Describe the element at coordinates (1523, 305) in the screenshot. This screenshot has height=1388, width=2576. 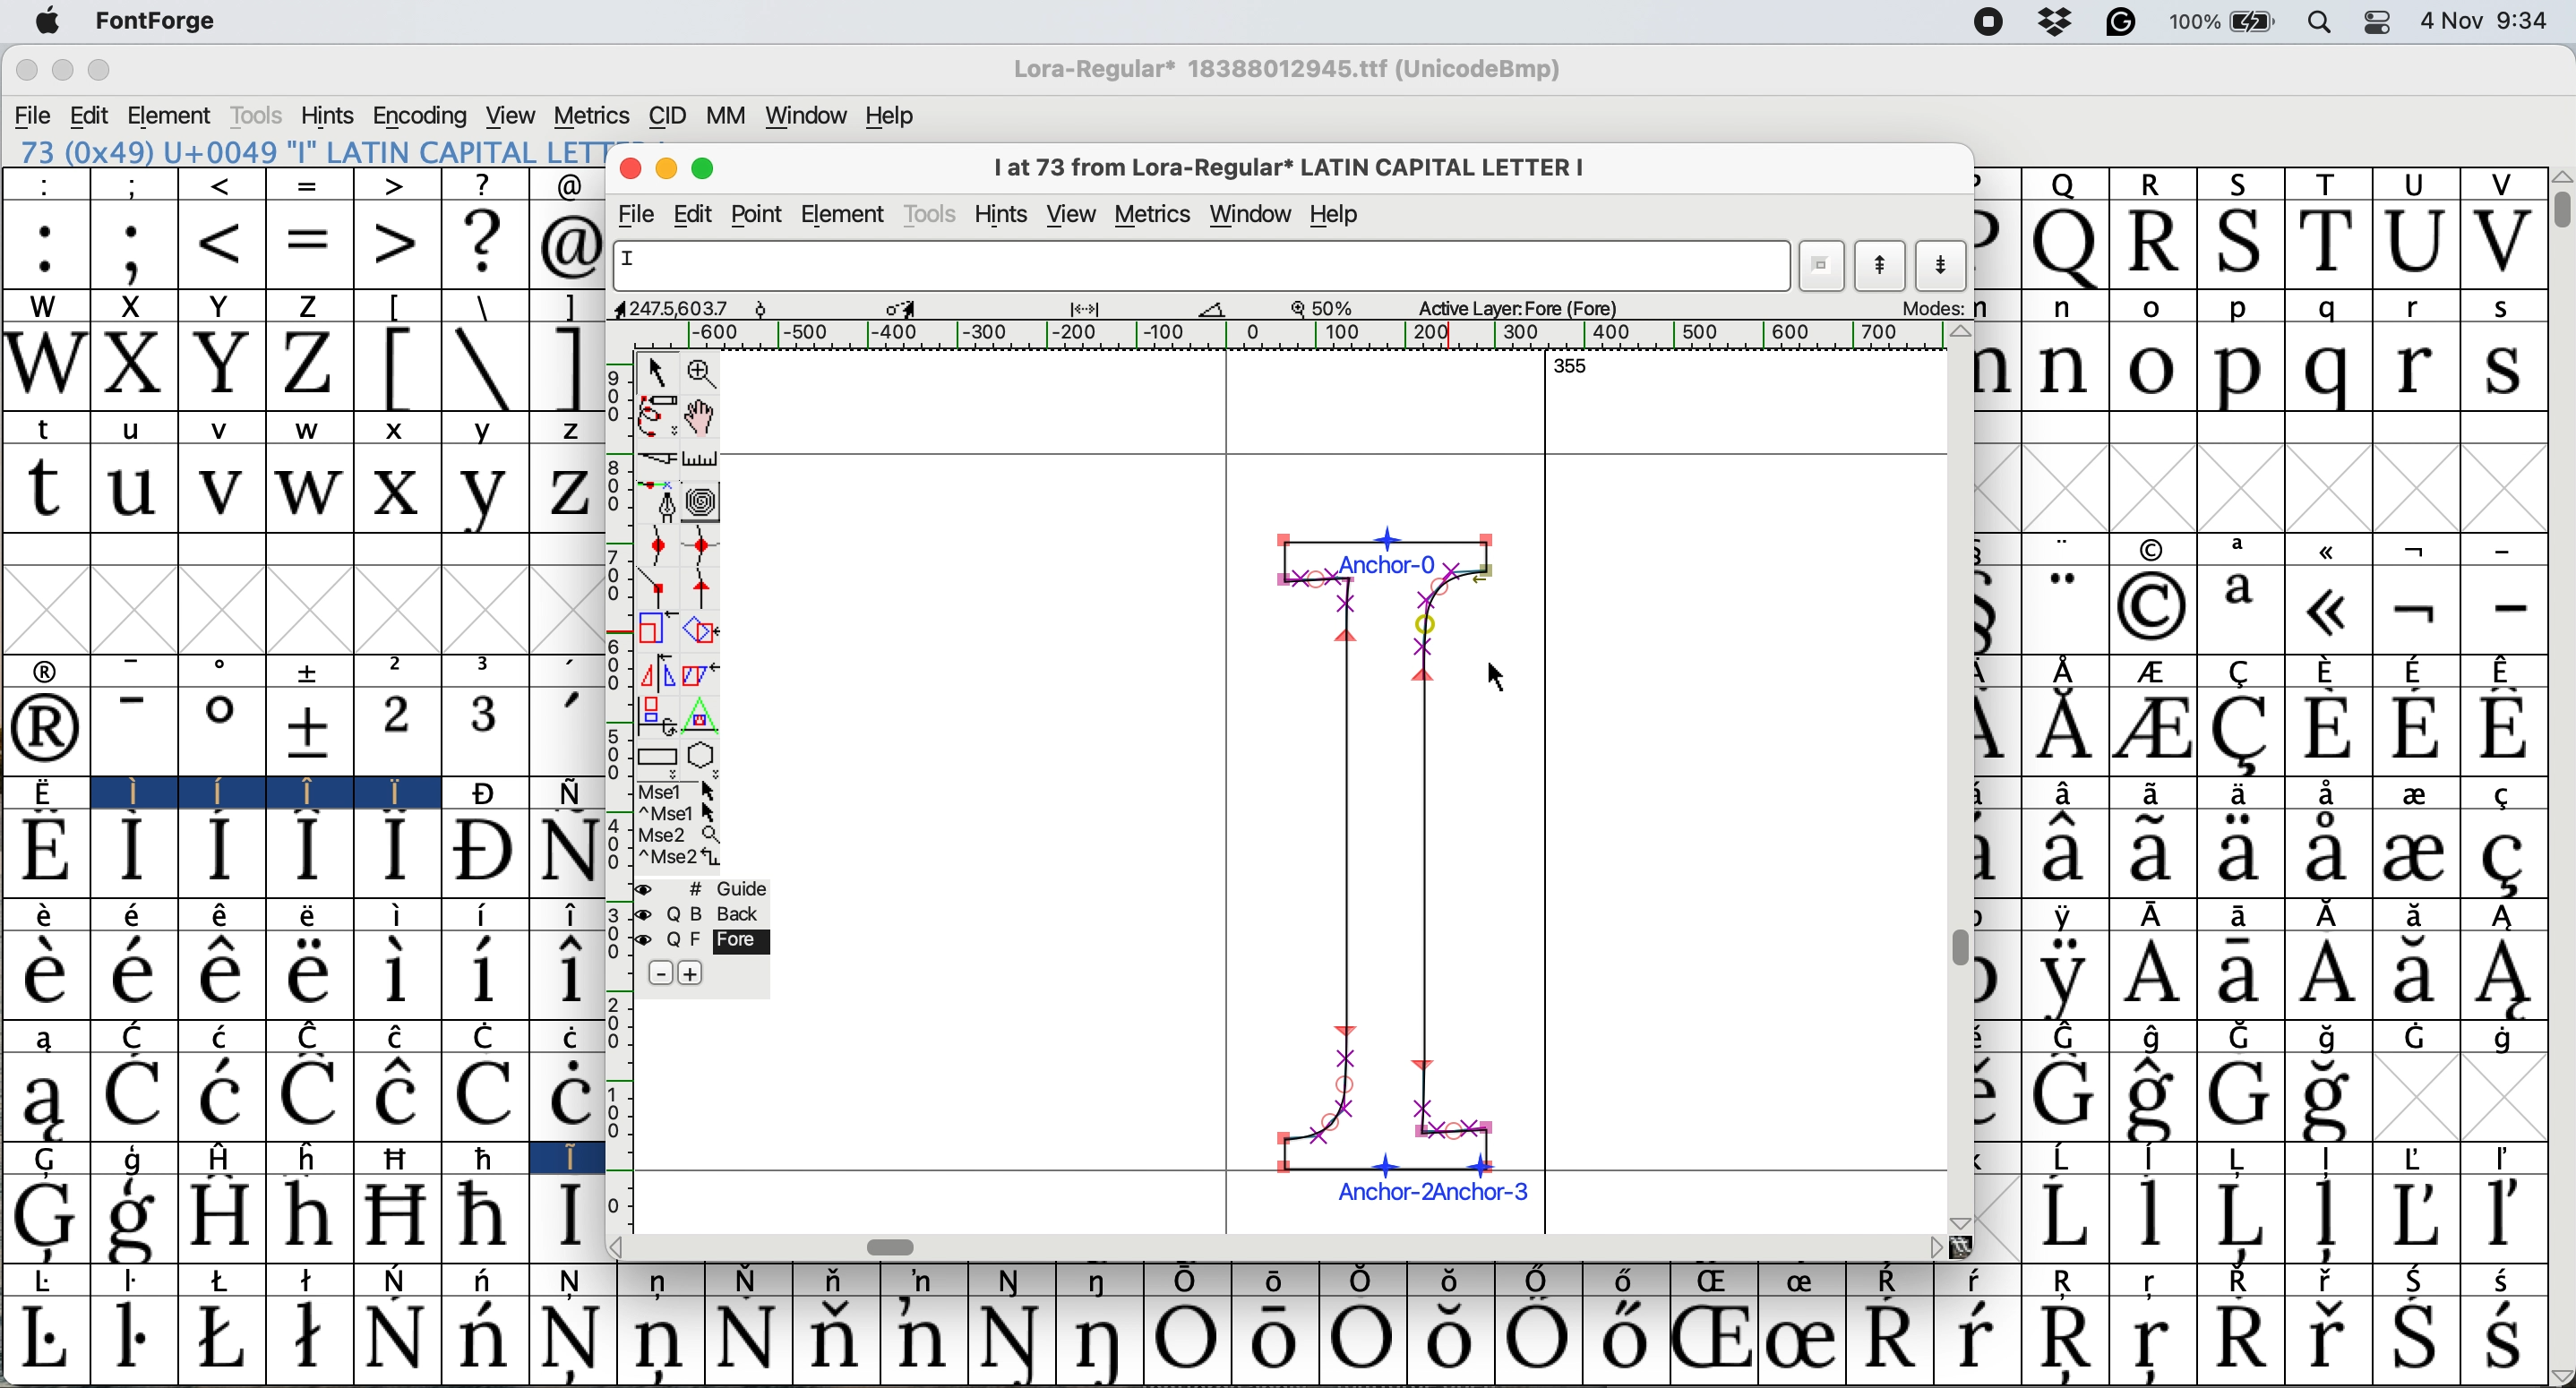
I see `active layers` at that location.